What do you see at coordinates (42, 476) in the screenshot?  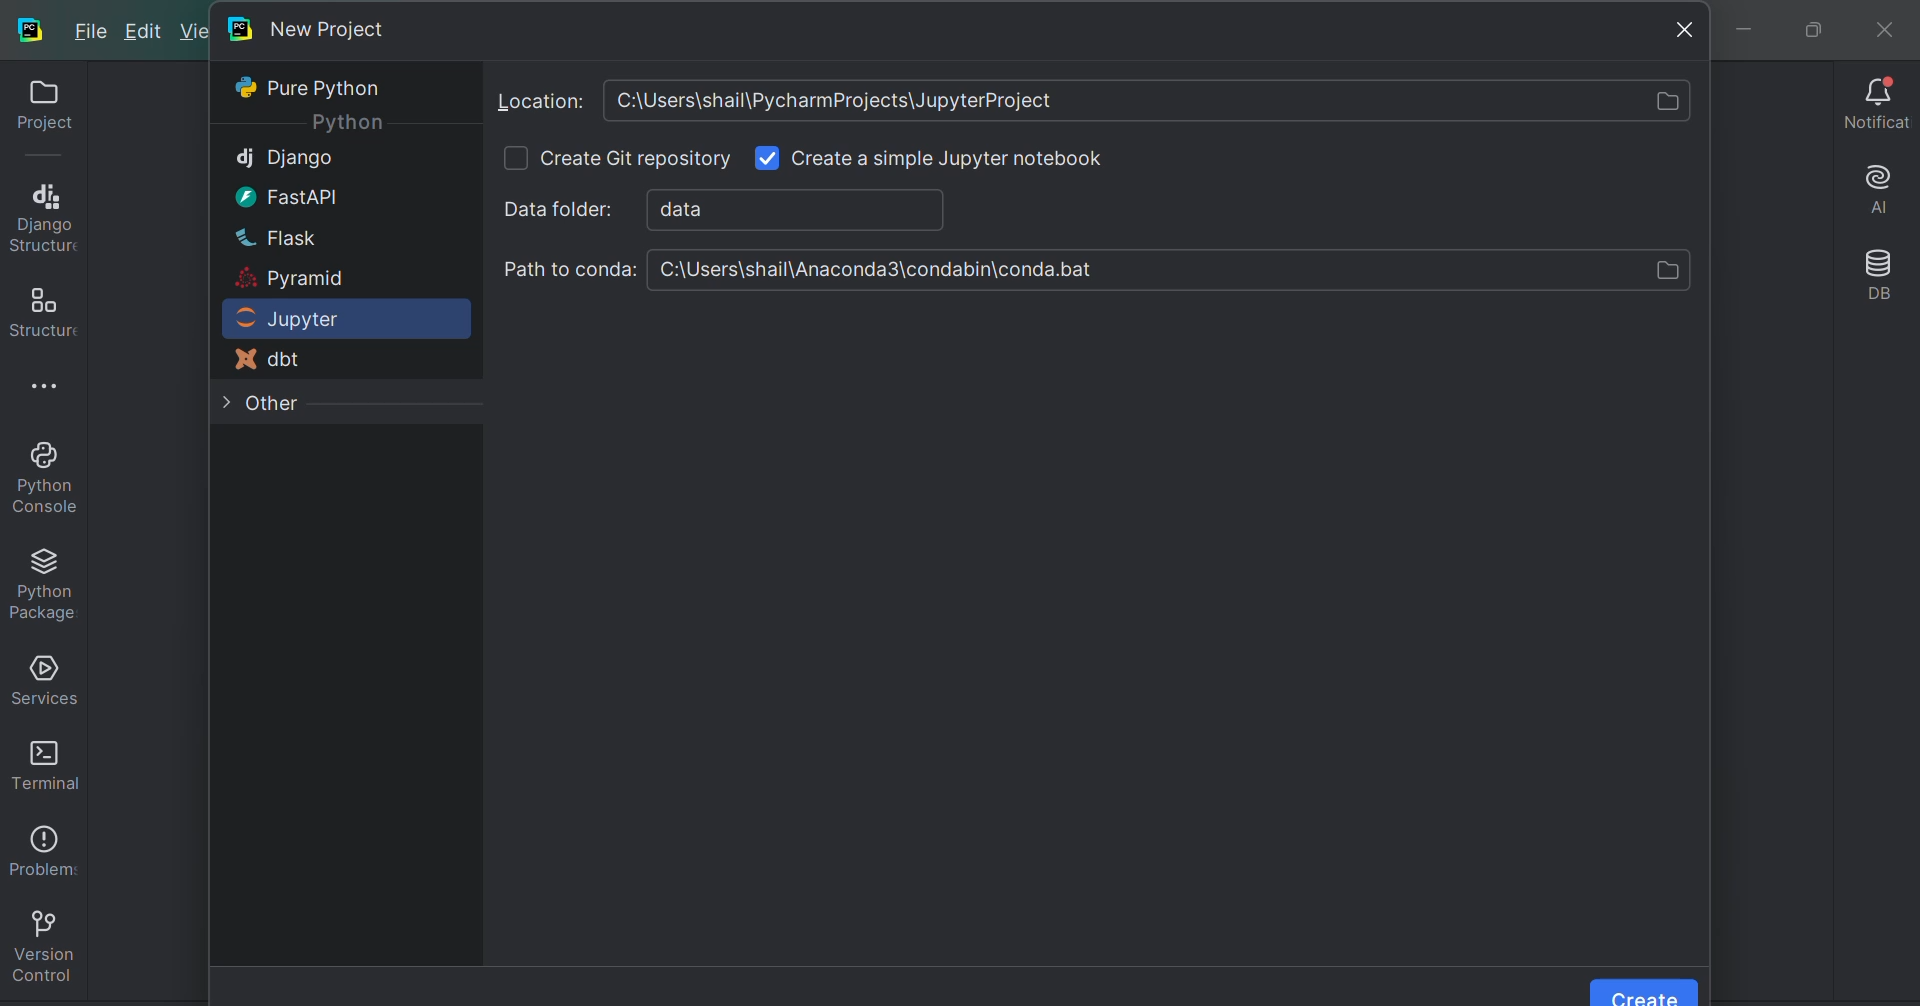 I see `Python console` at bounding box center [42, 476].